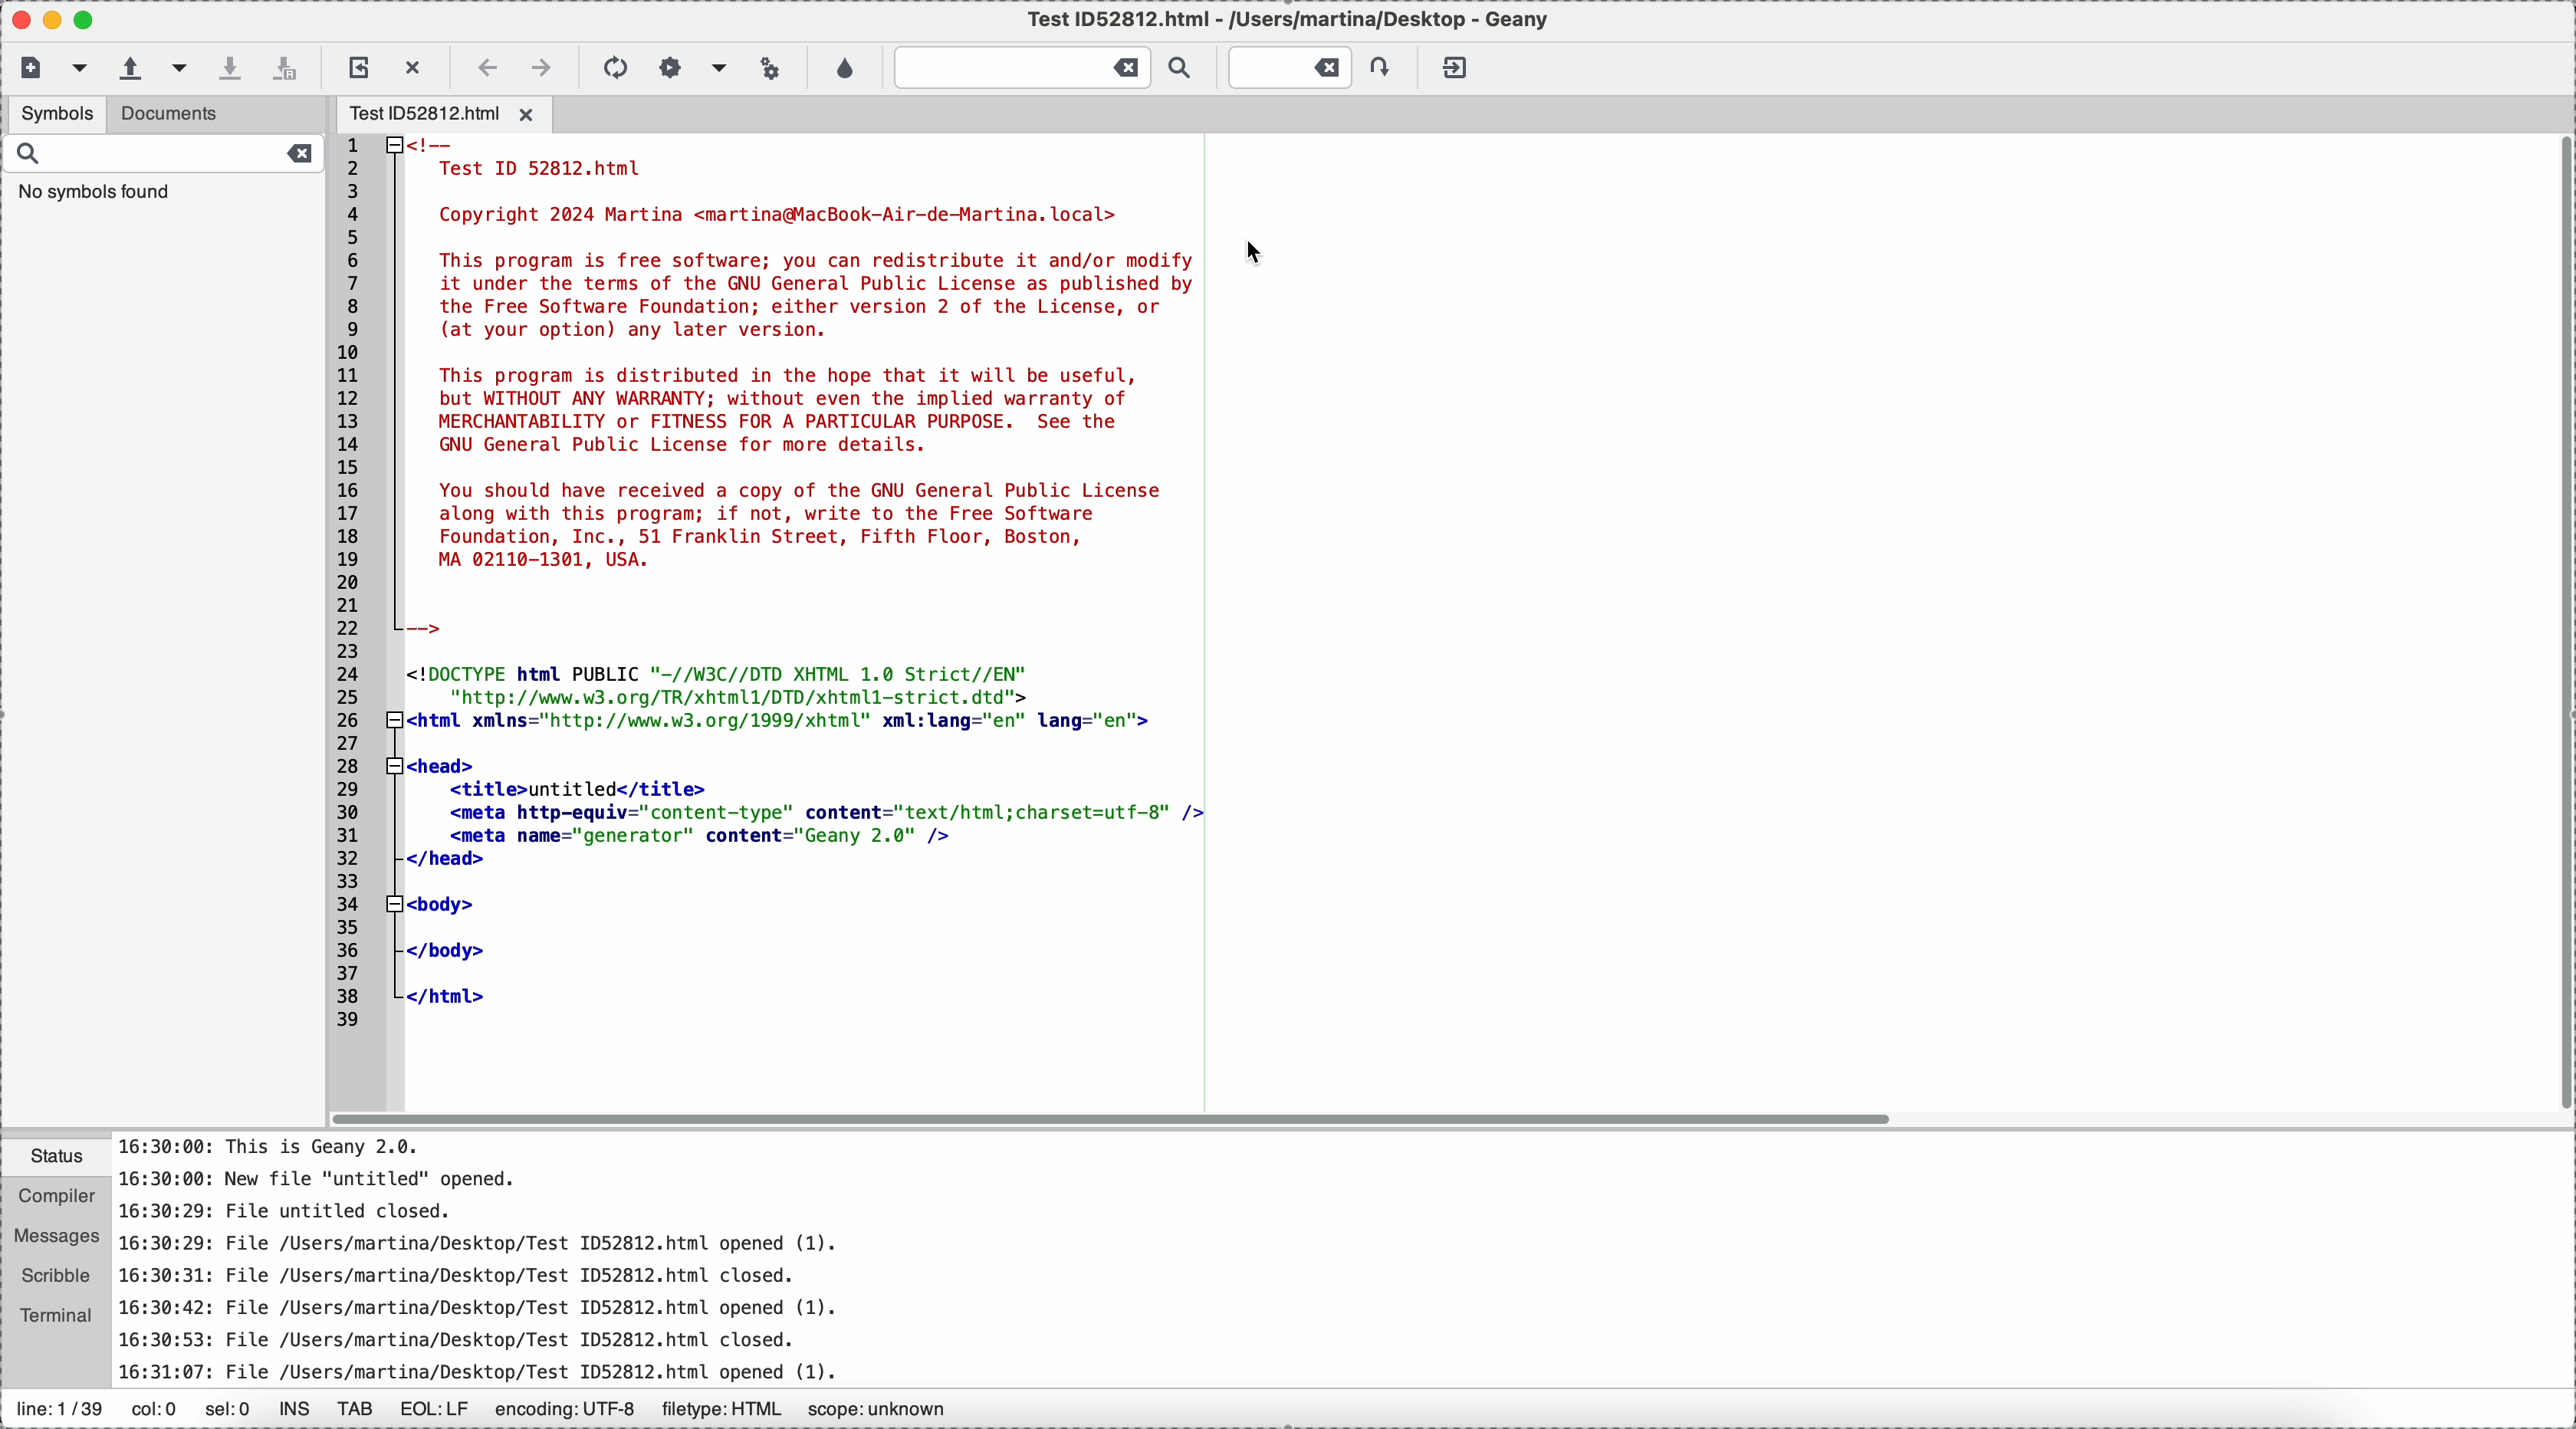 The width and height of the screenshot is (2576, 1429). Describe the element at coordinates (58, 1317) in the screenshot. I see `terminal` at that location.